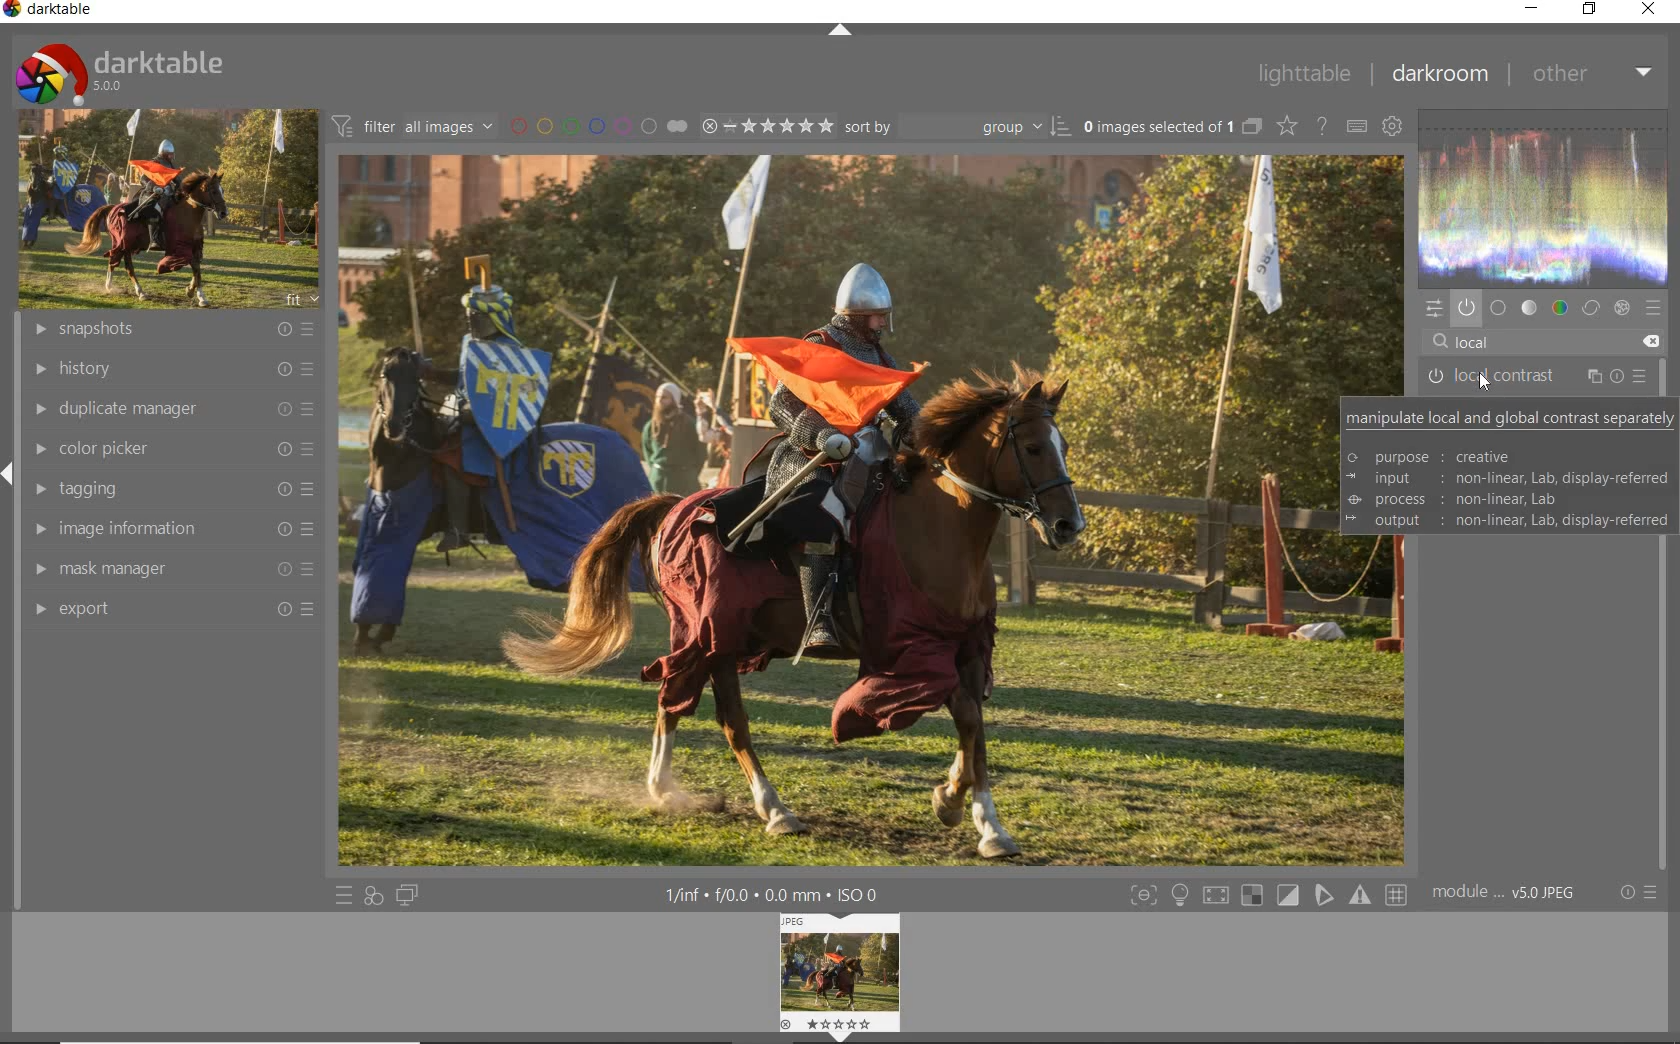 This screenshot has height=1044, width=1680. I want to click on LOCAL CONTRAST, so click(1535, 376).